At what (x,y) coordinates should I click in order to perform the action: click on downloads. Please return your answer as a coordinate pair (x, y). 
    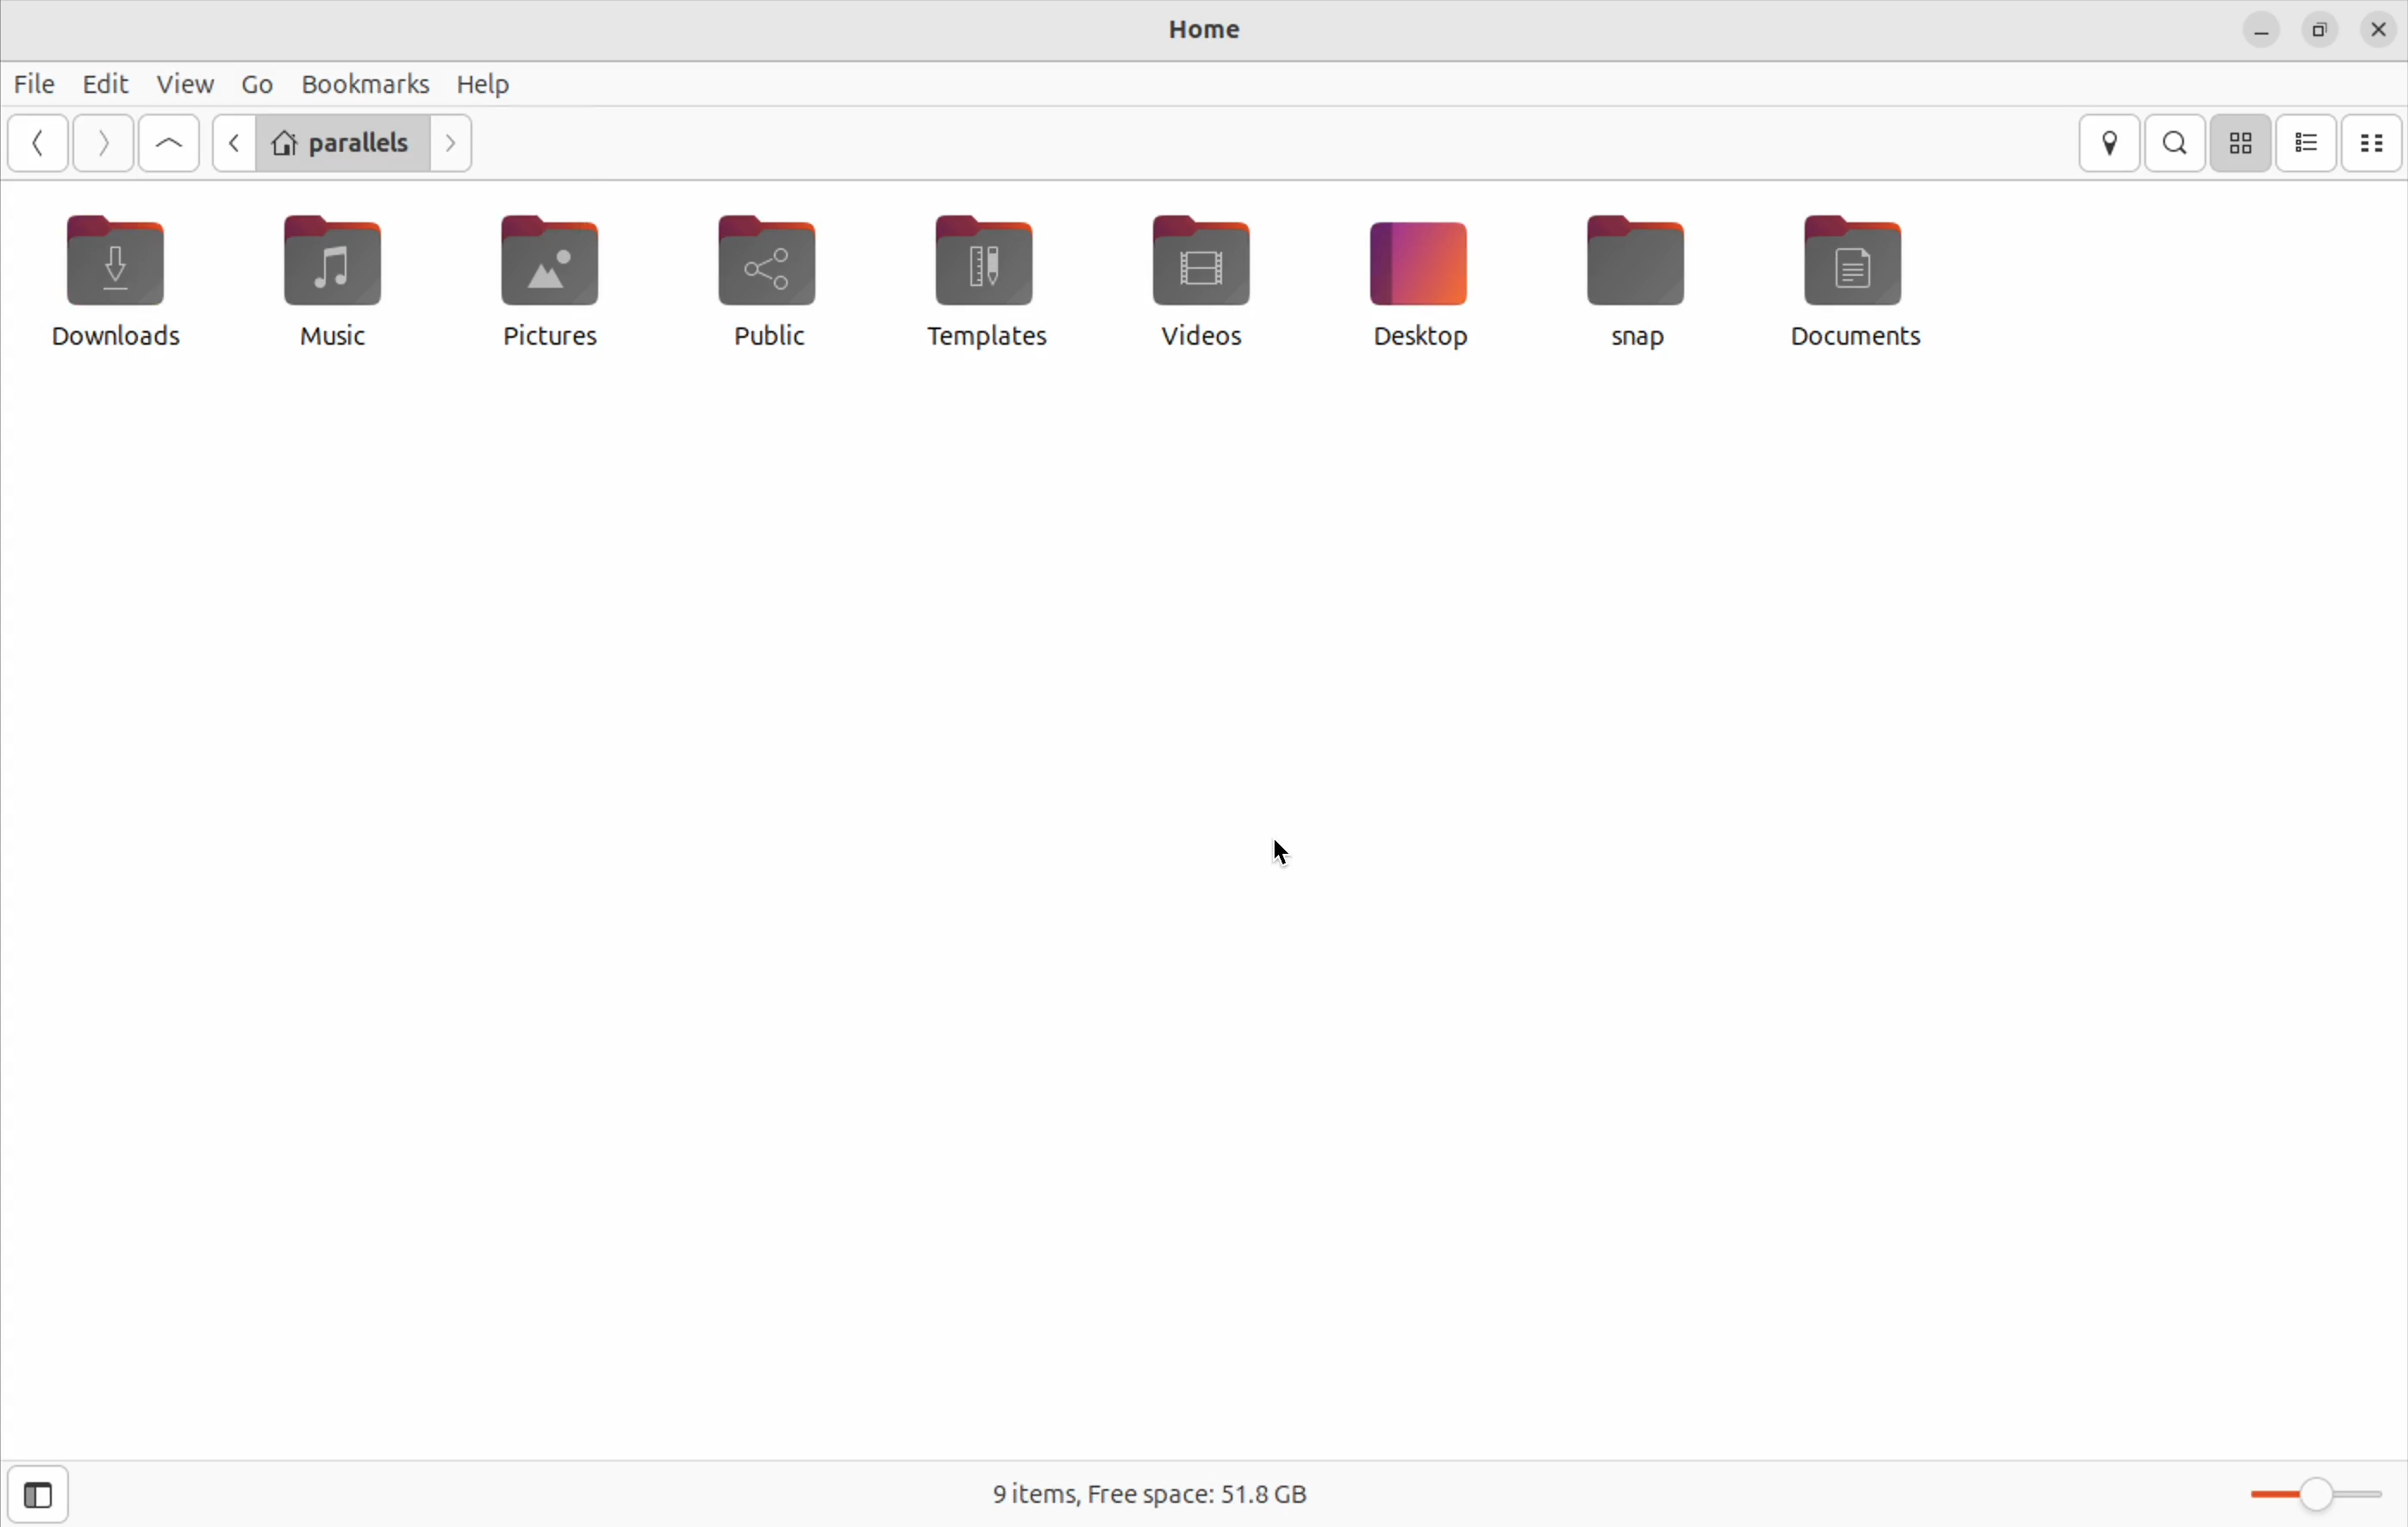
    Looking at the image, I should click on (118, 281).